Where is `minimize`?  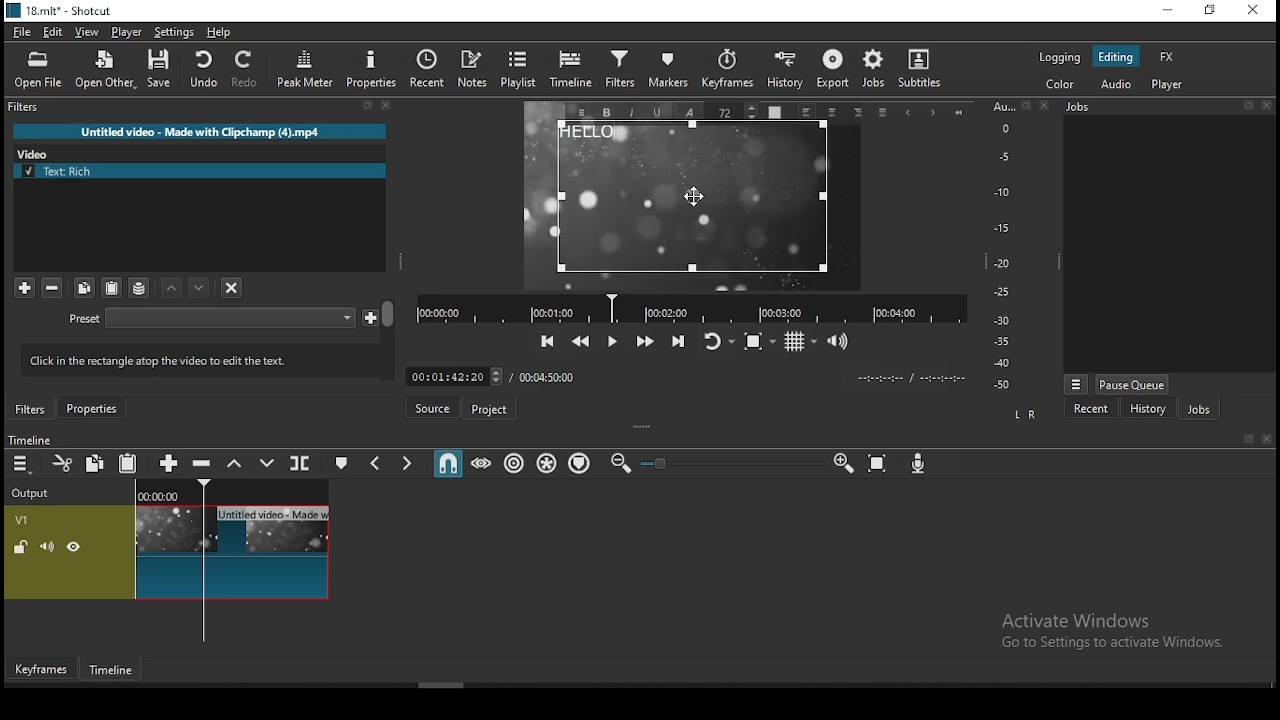
minimize is located at coordinates (1171, 9).